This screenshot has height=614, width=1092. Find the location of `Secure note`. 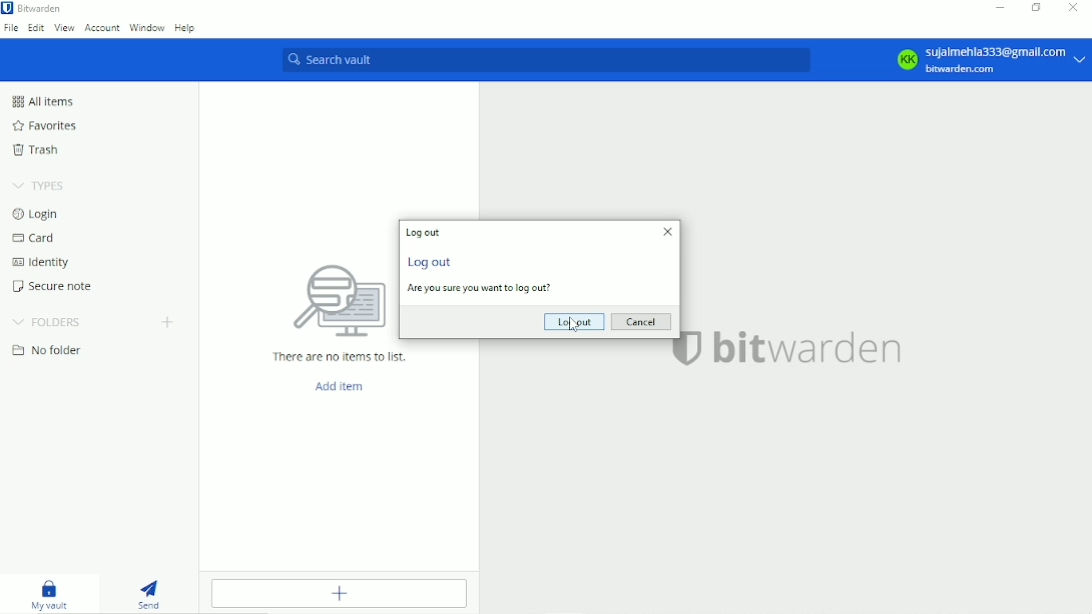

Secure note is located at coordinates (55, 288).